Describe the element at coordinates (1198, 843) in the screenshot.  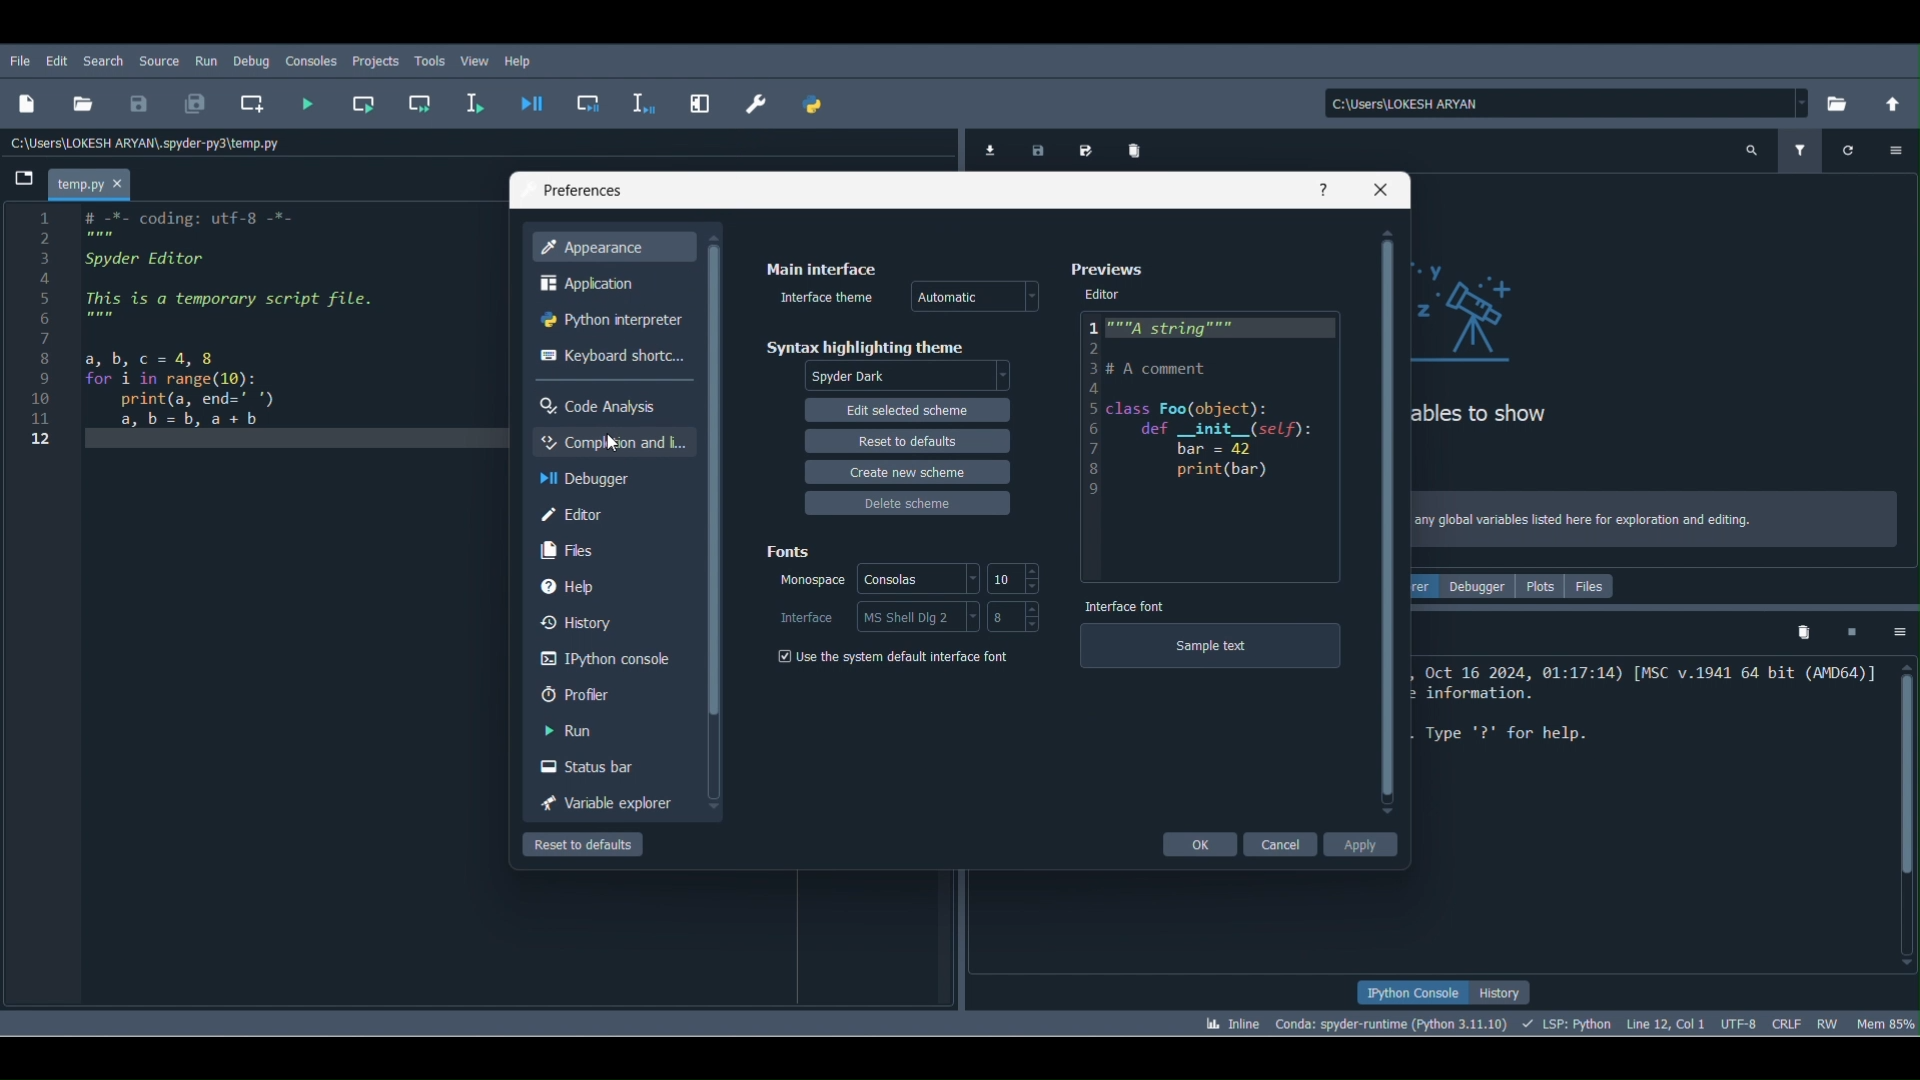
I see `Ok` at that location.